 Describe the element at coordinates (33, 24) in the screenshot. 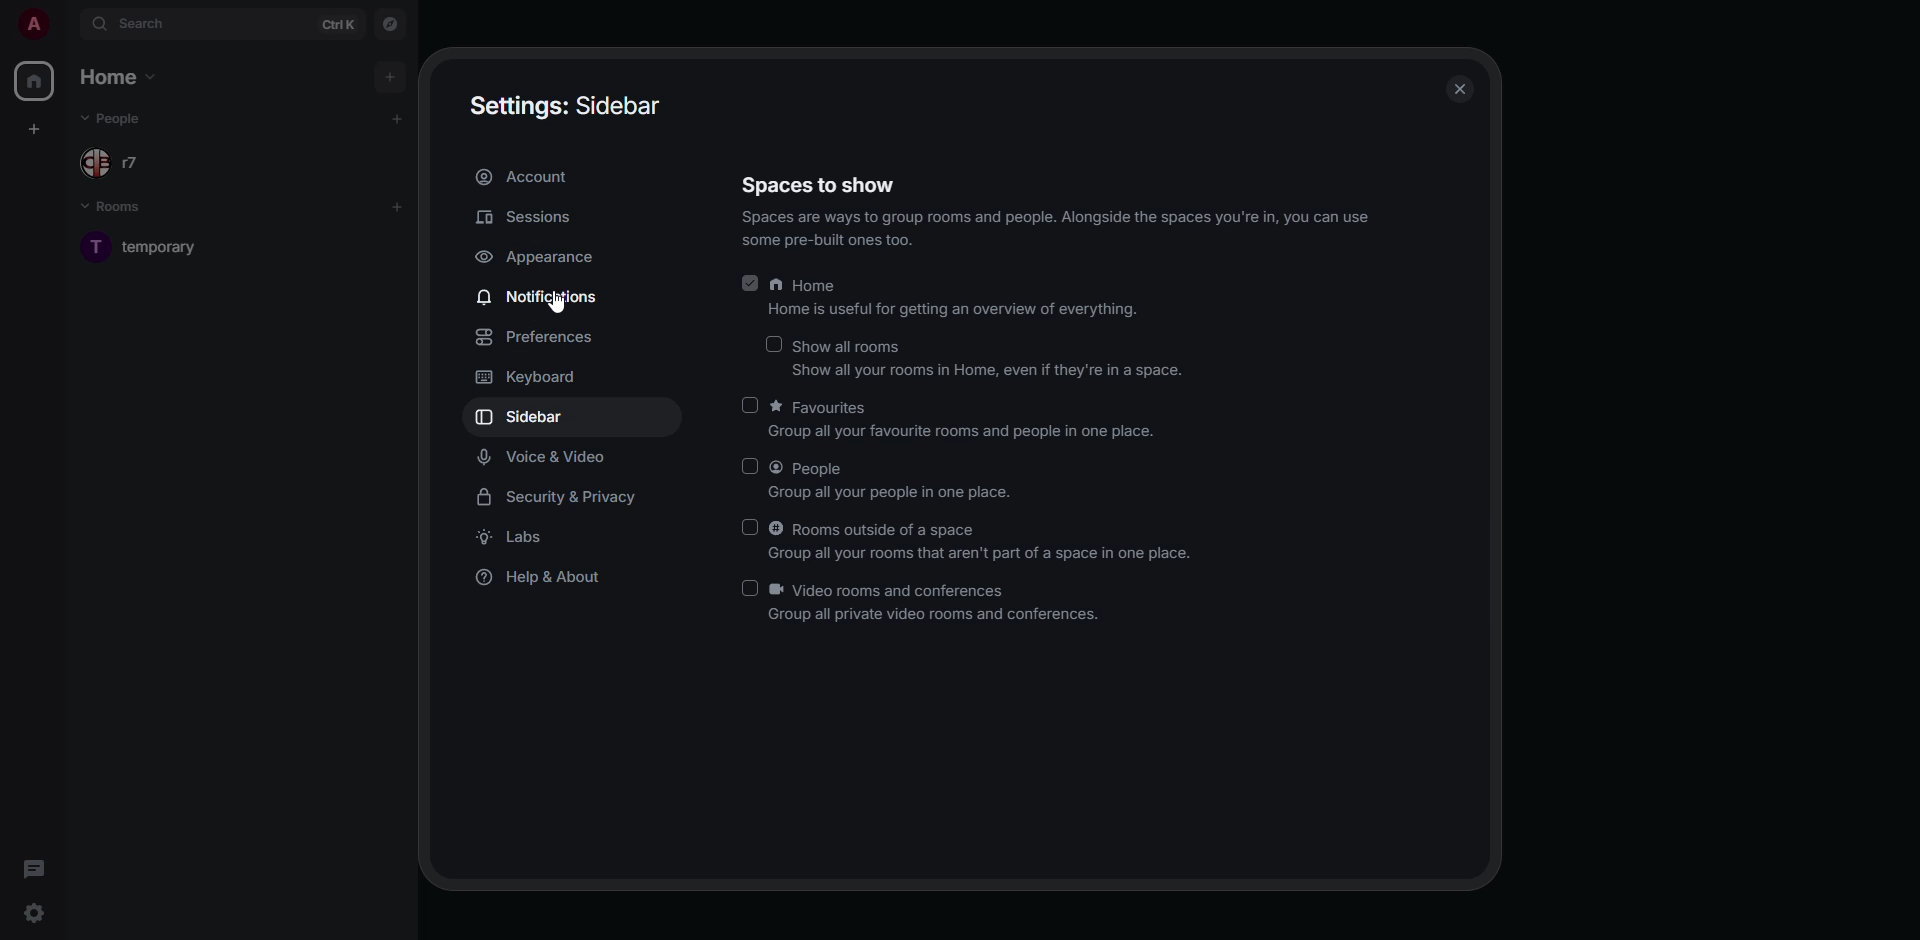

I see `profile` at that location.